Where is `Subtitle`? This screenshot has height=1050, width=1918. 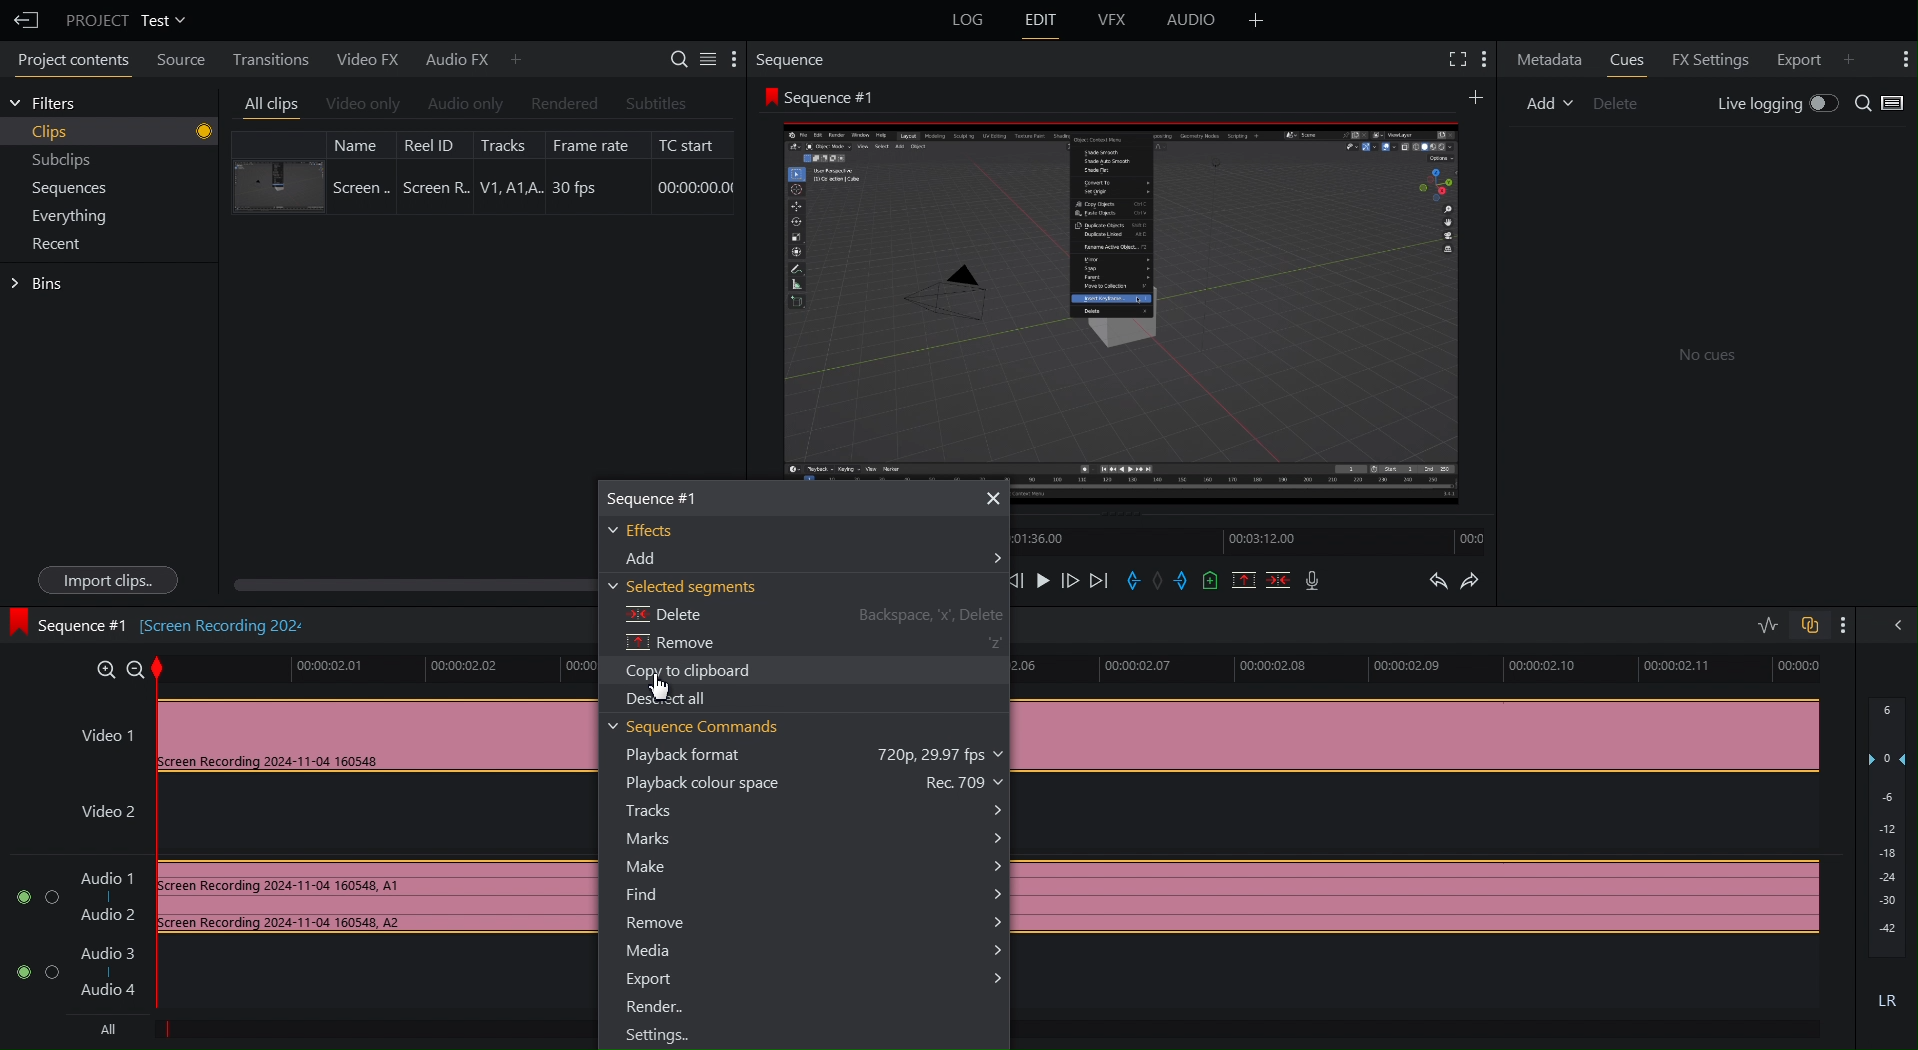
Subtitle is located at coordinates (656, 101).